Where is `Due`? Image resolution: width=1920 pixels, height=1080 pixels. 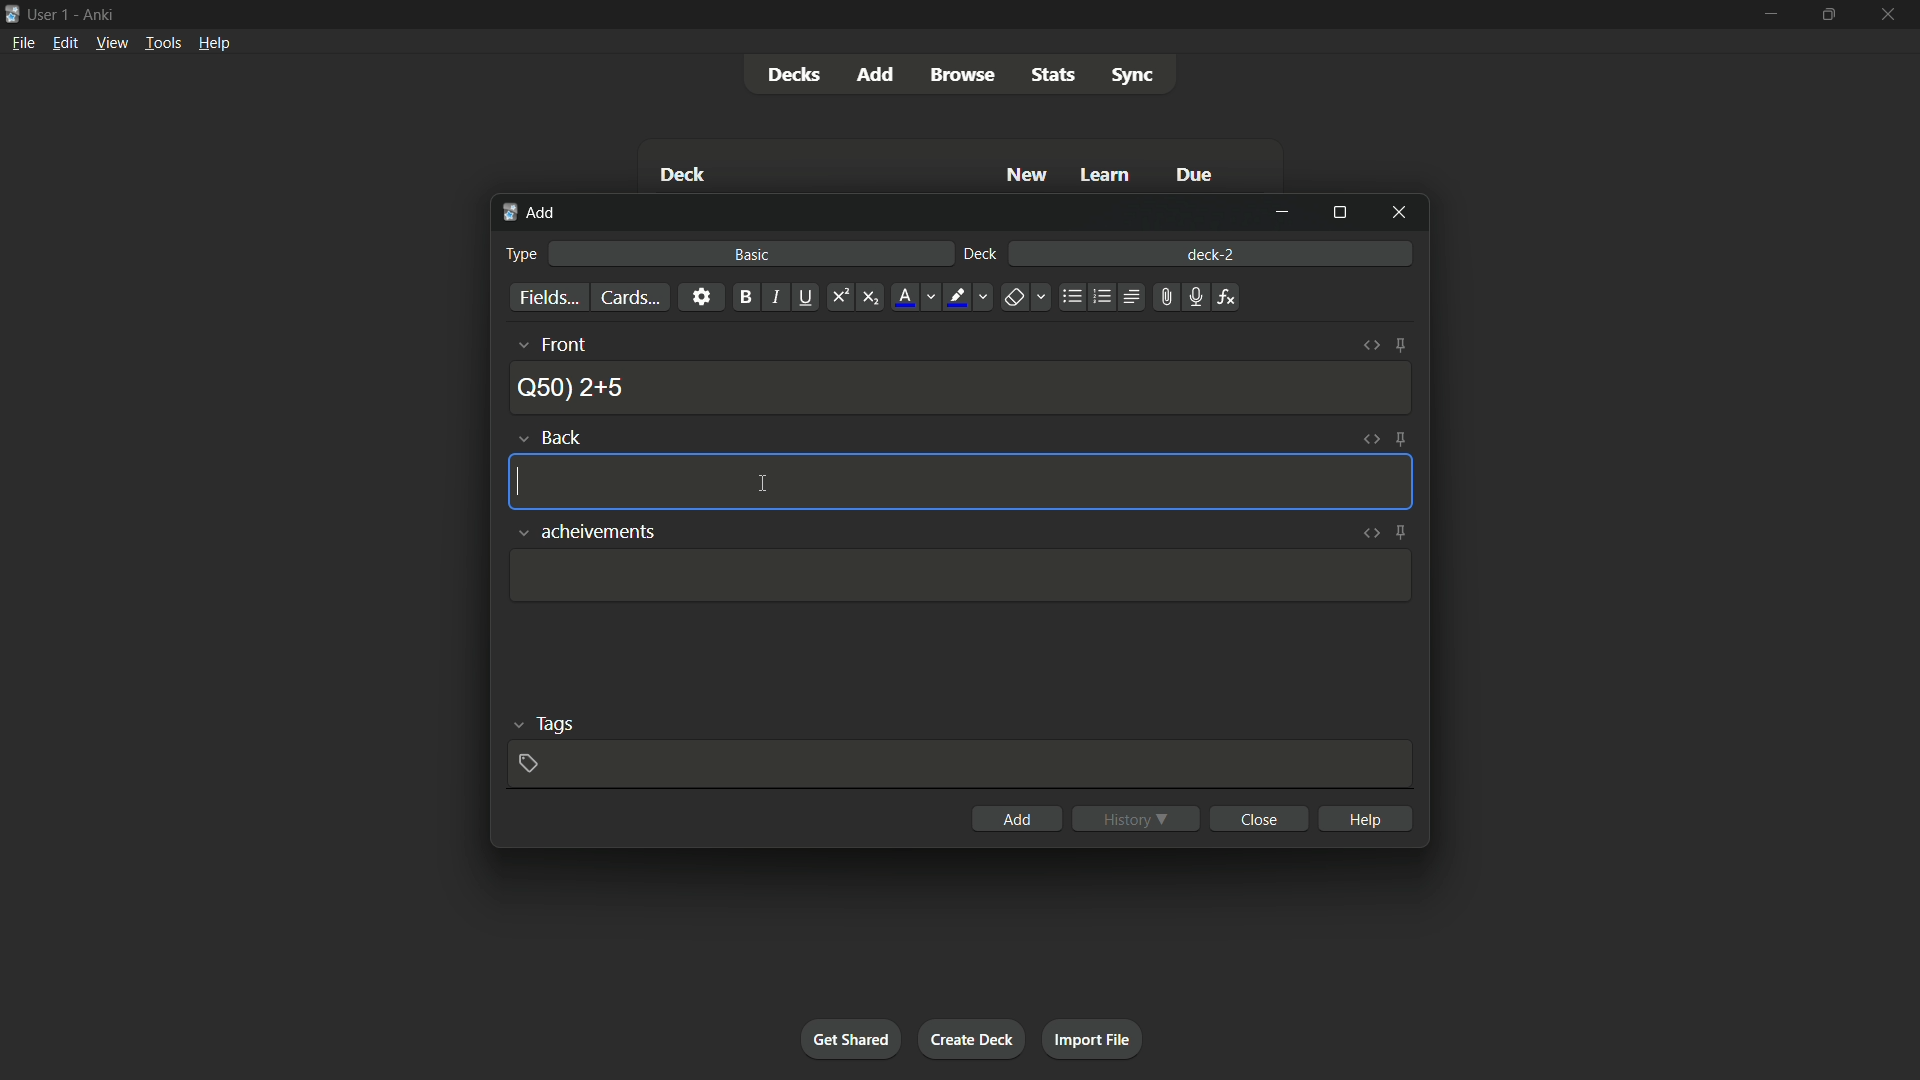 Due is located at coordinates (1196, 174).